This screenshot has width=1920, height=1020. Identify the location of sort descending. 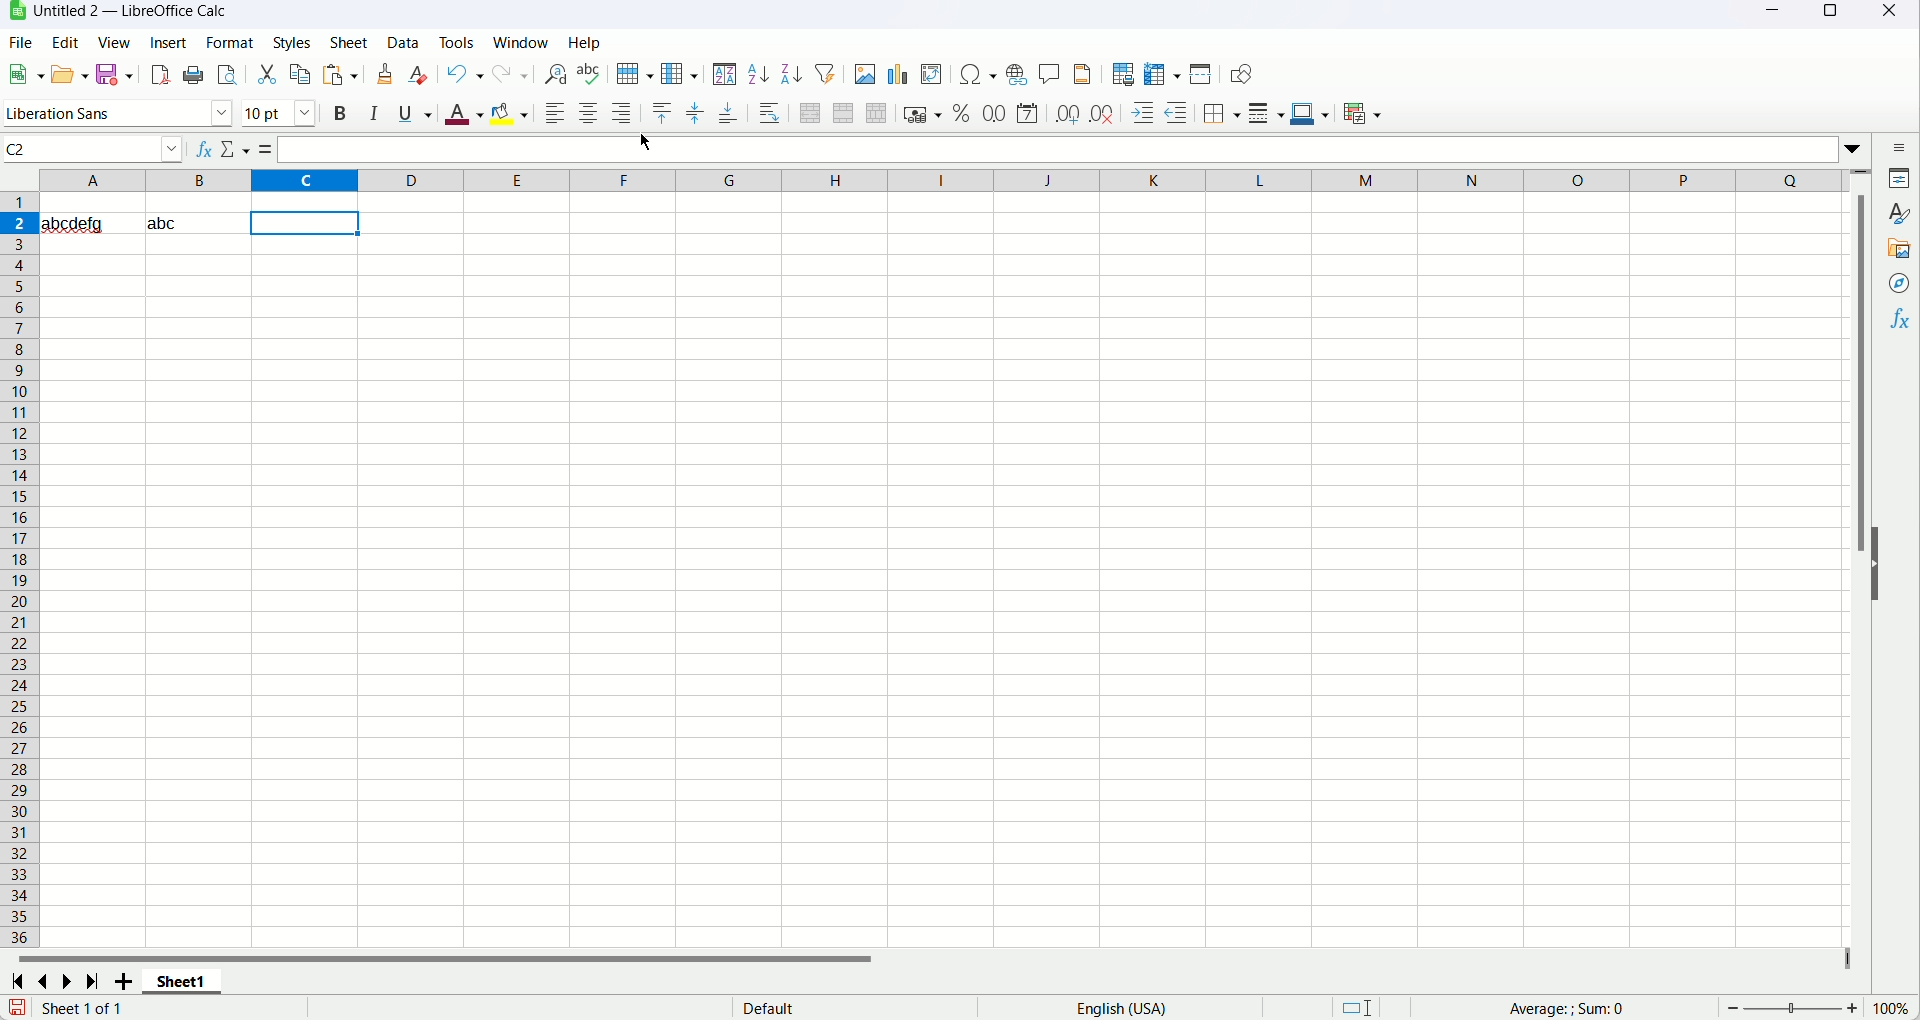
(792, 75).